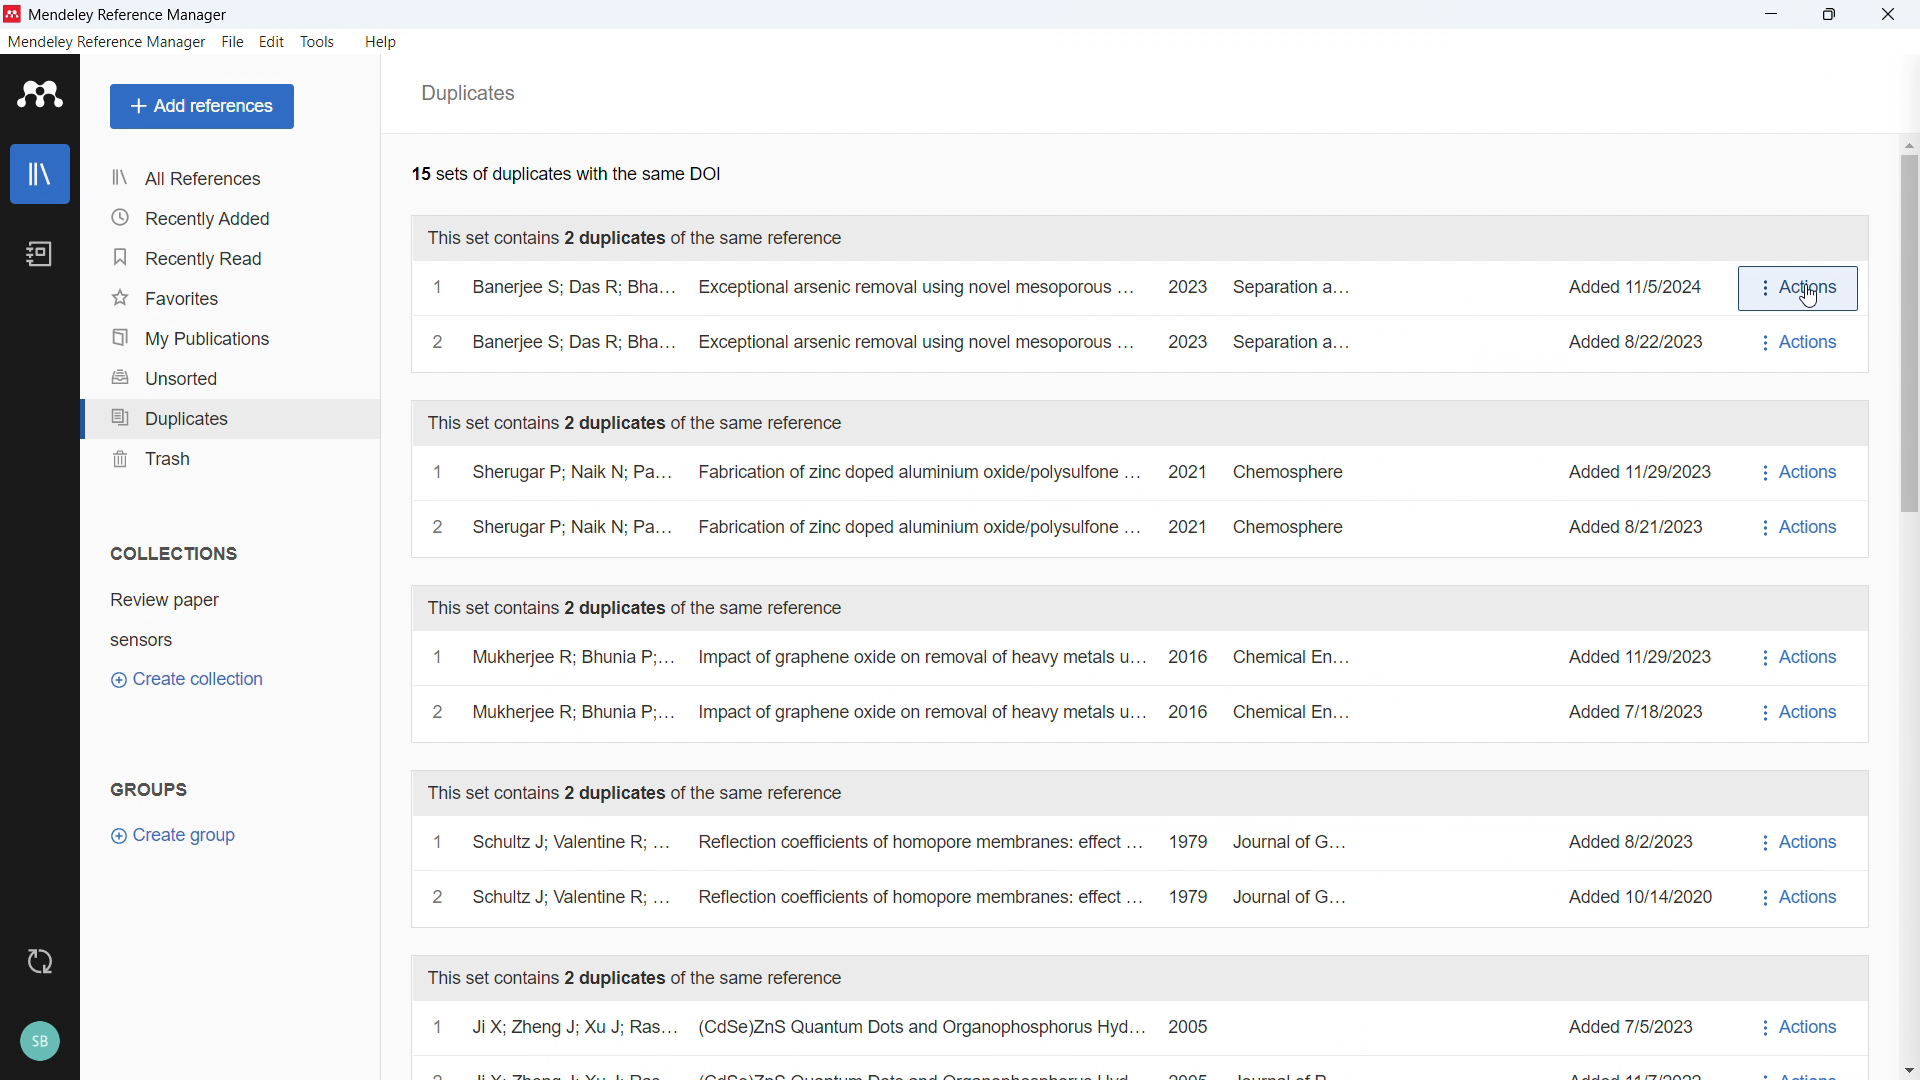 Image resolution: width=1920 pixels, height=1080 pixels. Describe the element at coordinates (227, 254) in the screenshot. I see `Recently read ` at that location.